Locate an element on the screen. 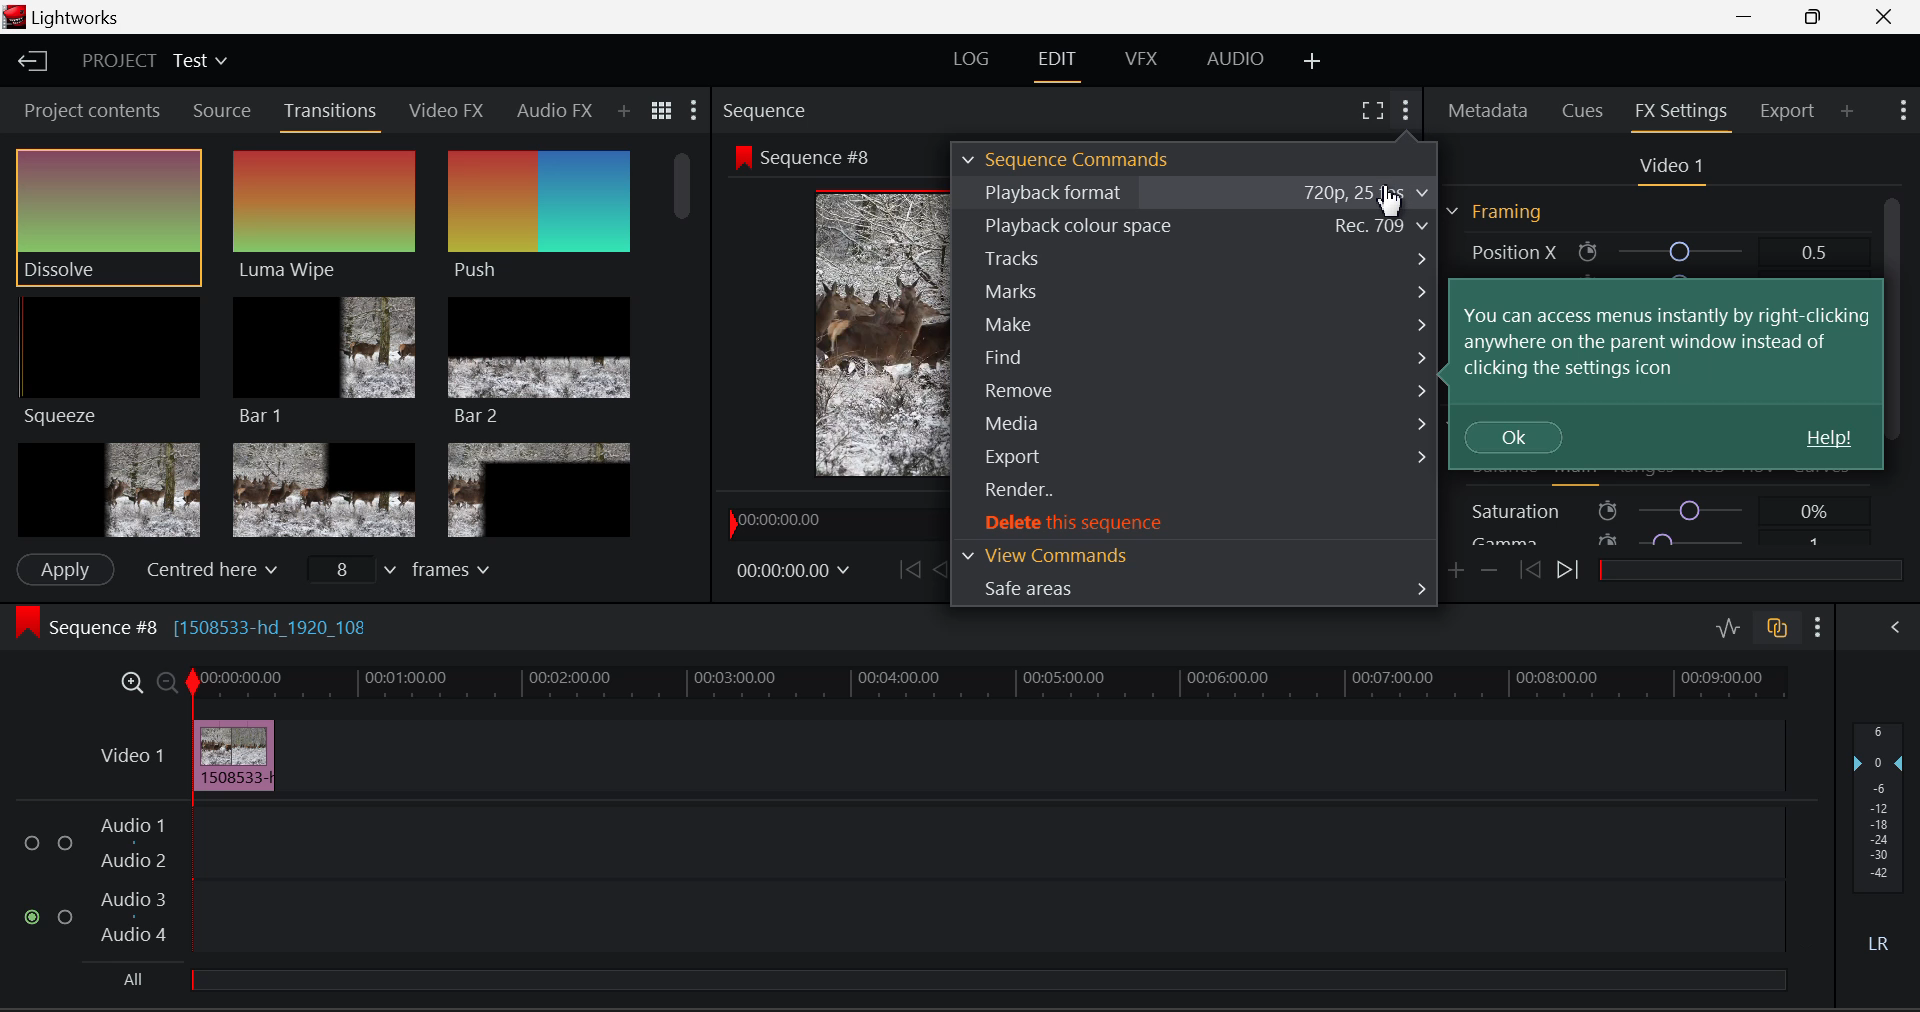 The image size is (1920, 1012). AUDIO Layout is located at coordinates (1236, 60).